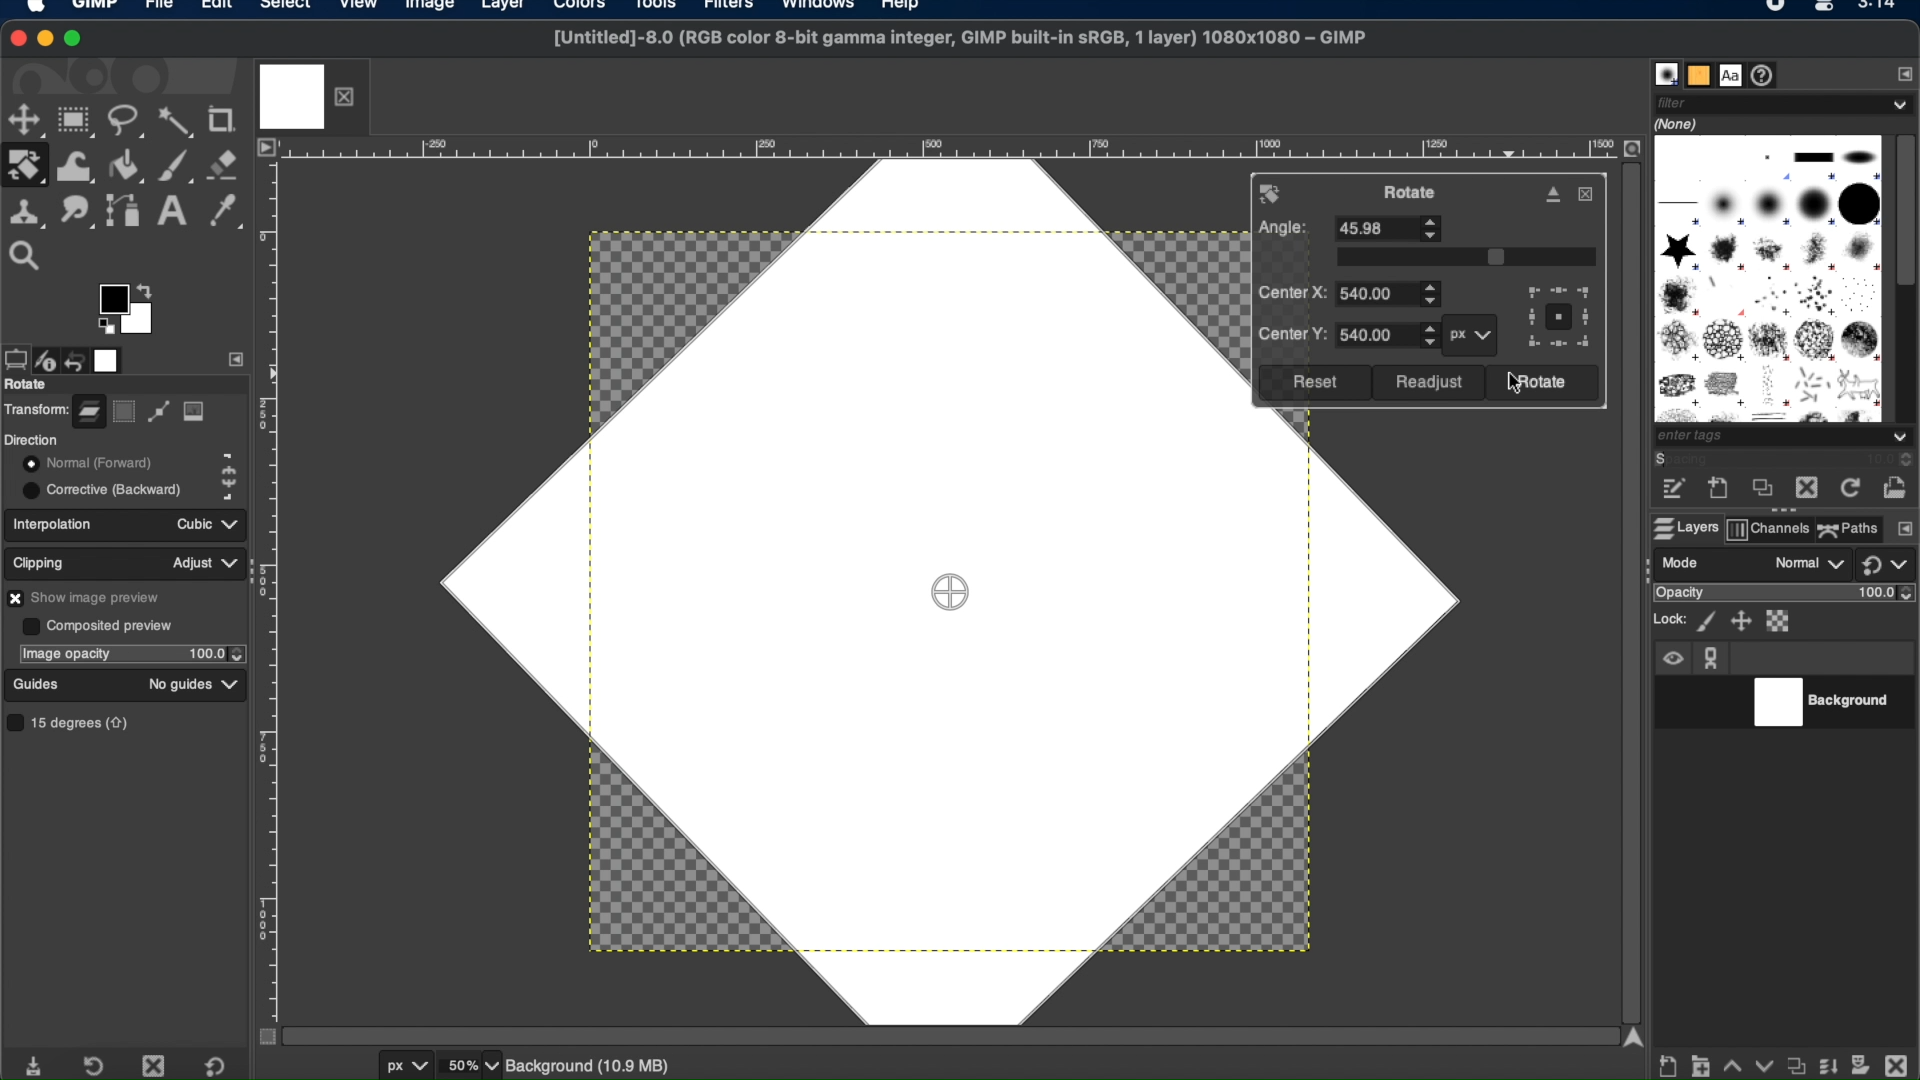  Describe the element at coordinates (1633, 1036) in the screenshot. I see `scroll up arrow` at that location.